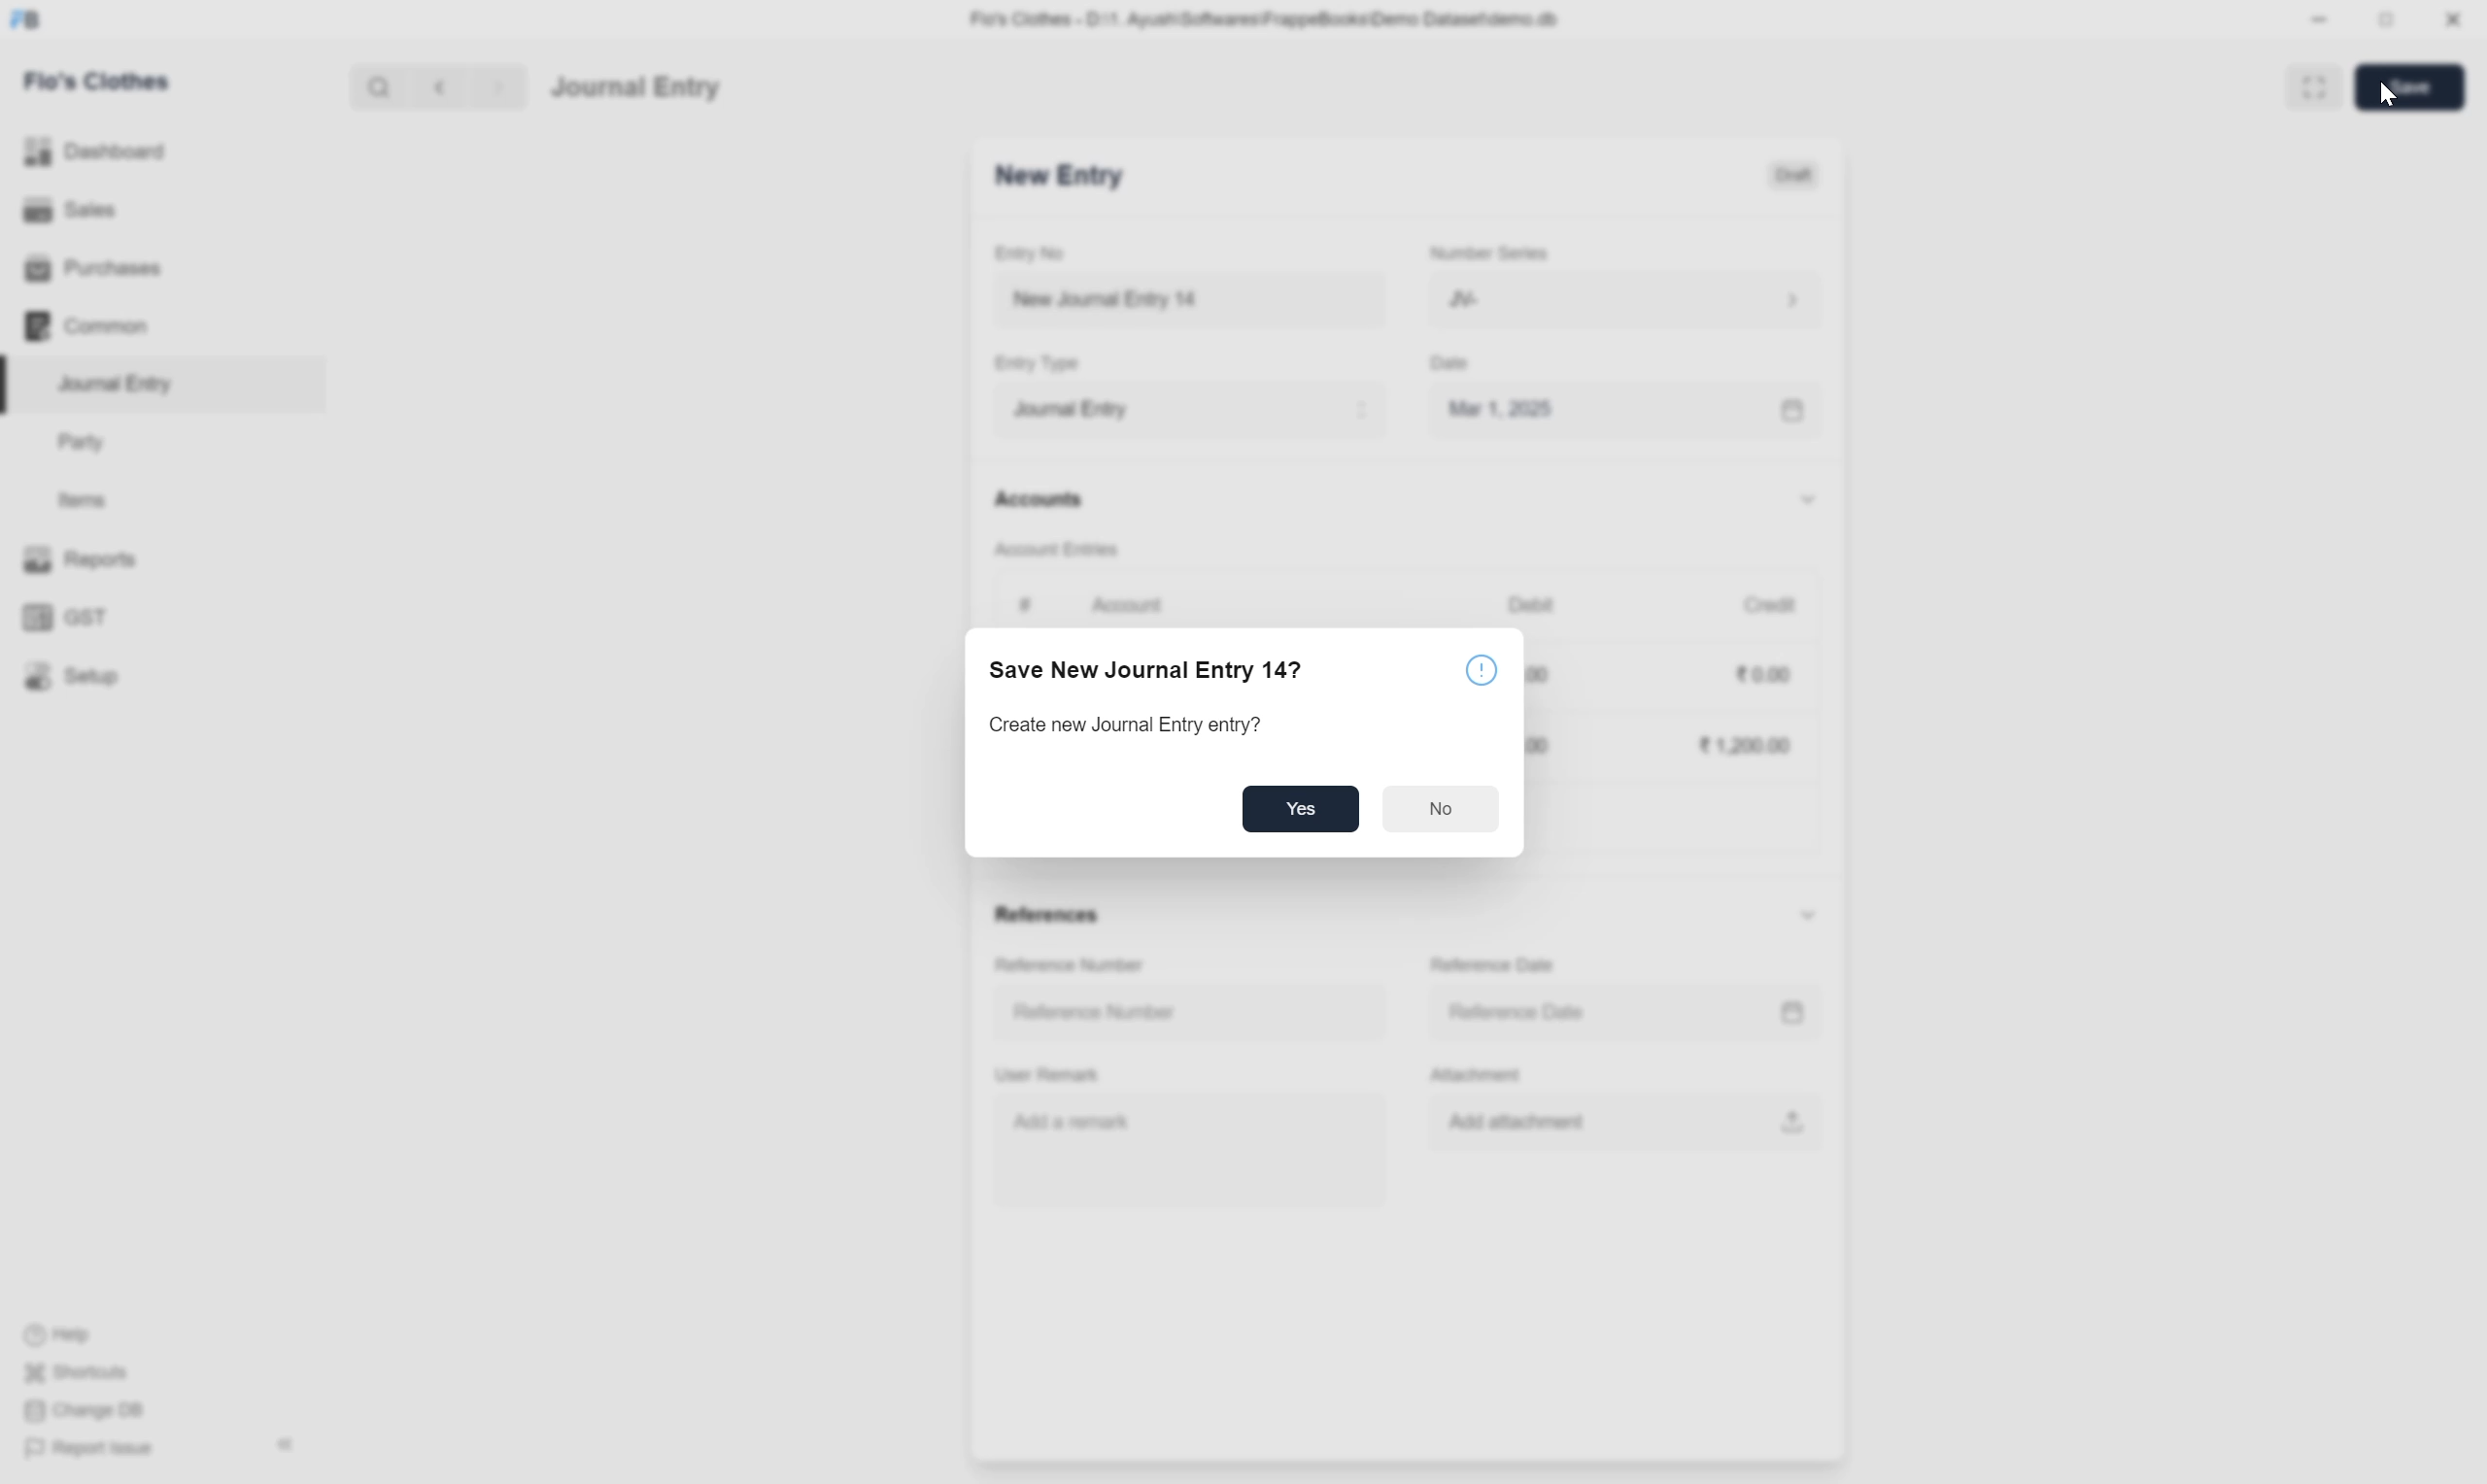 The height and width of the screenshot is (1484, 2487). What do you see at coordinates (377, 87) in the screenshot?
I see `search` at bounding box center [377, 87].